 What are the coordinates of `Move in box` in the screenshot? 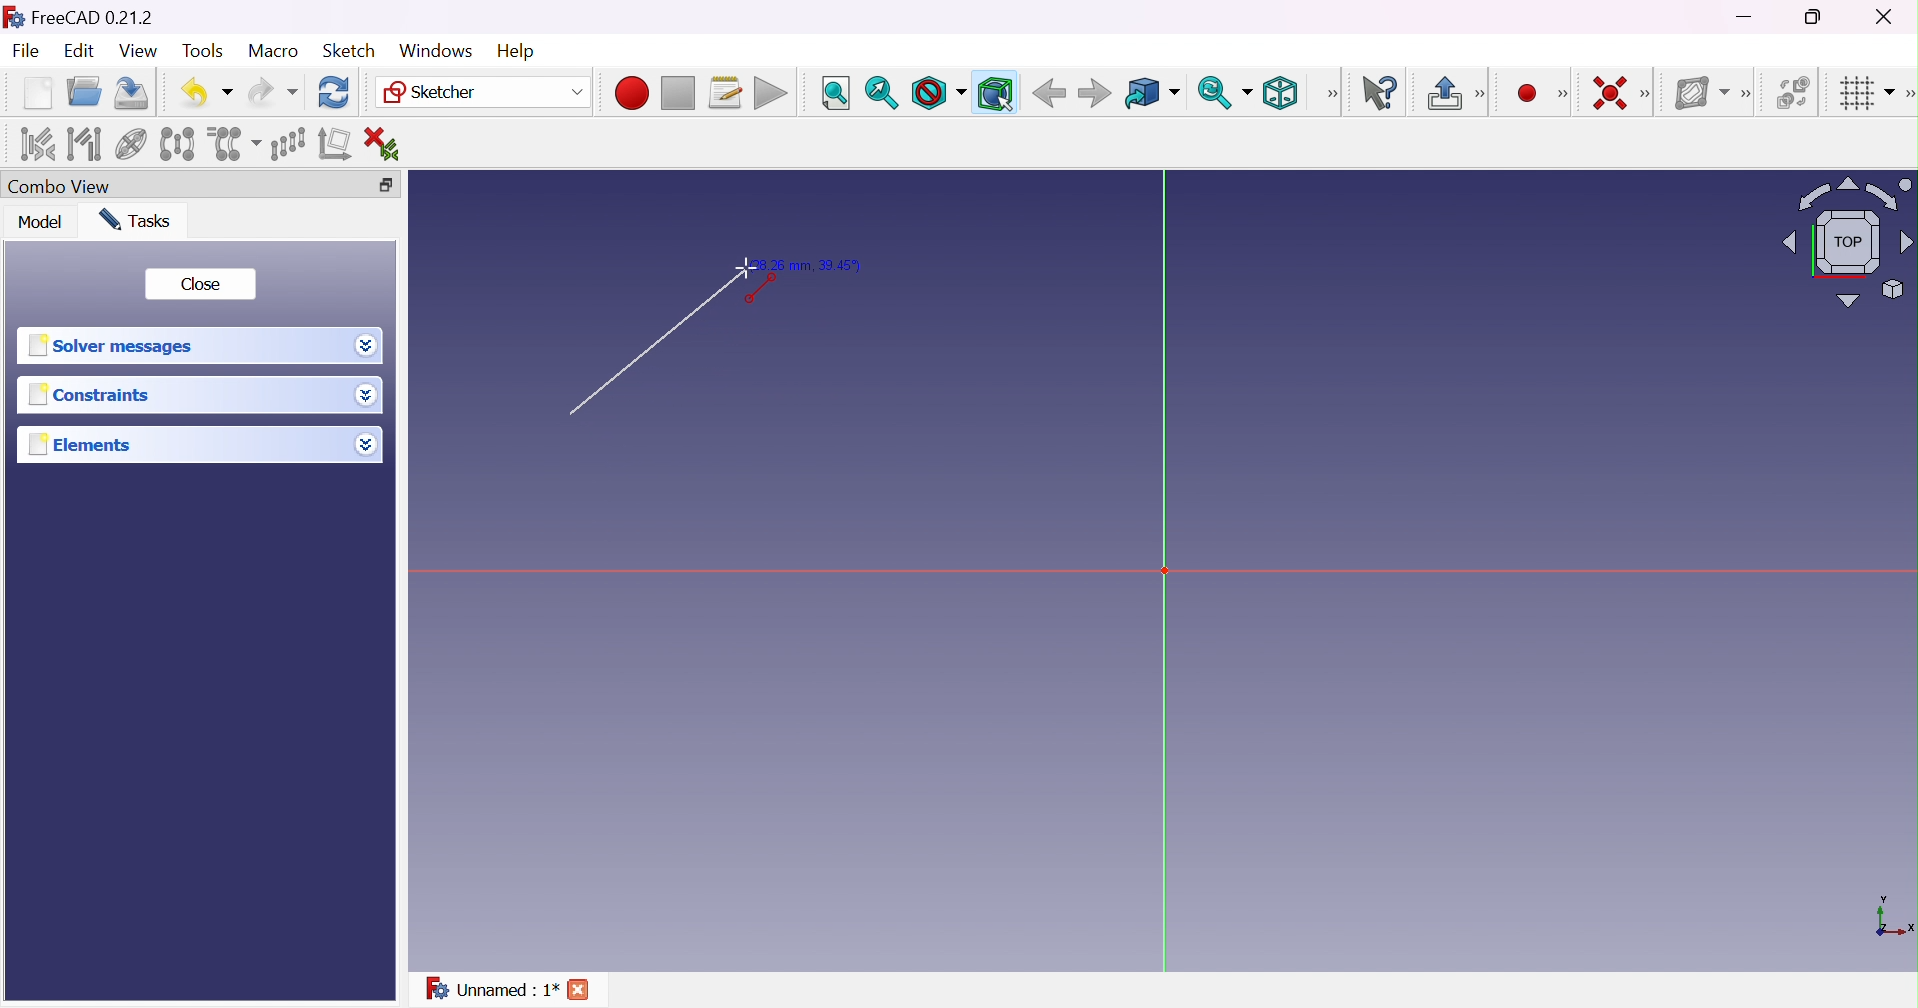 It's located at (1151, 94).